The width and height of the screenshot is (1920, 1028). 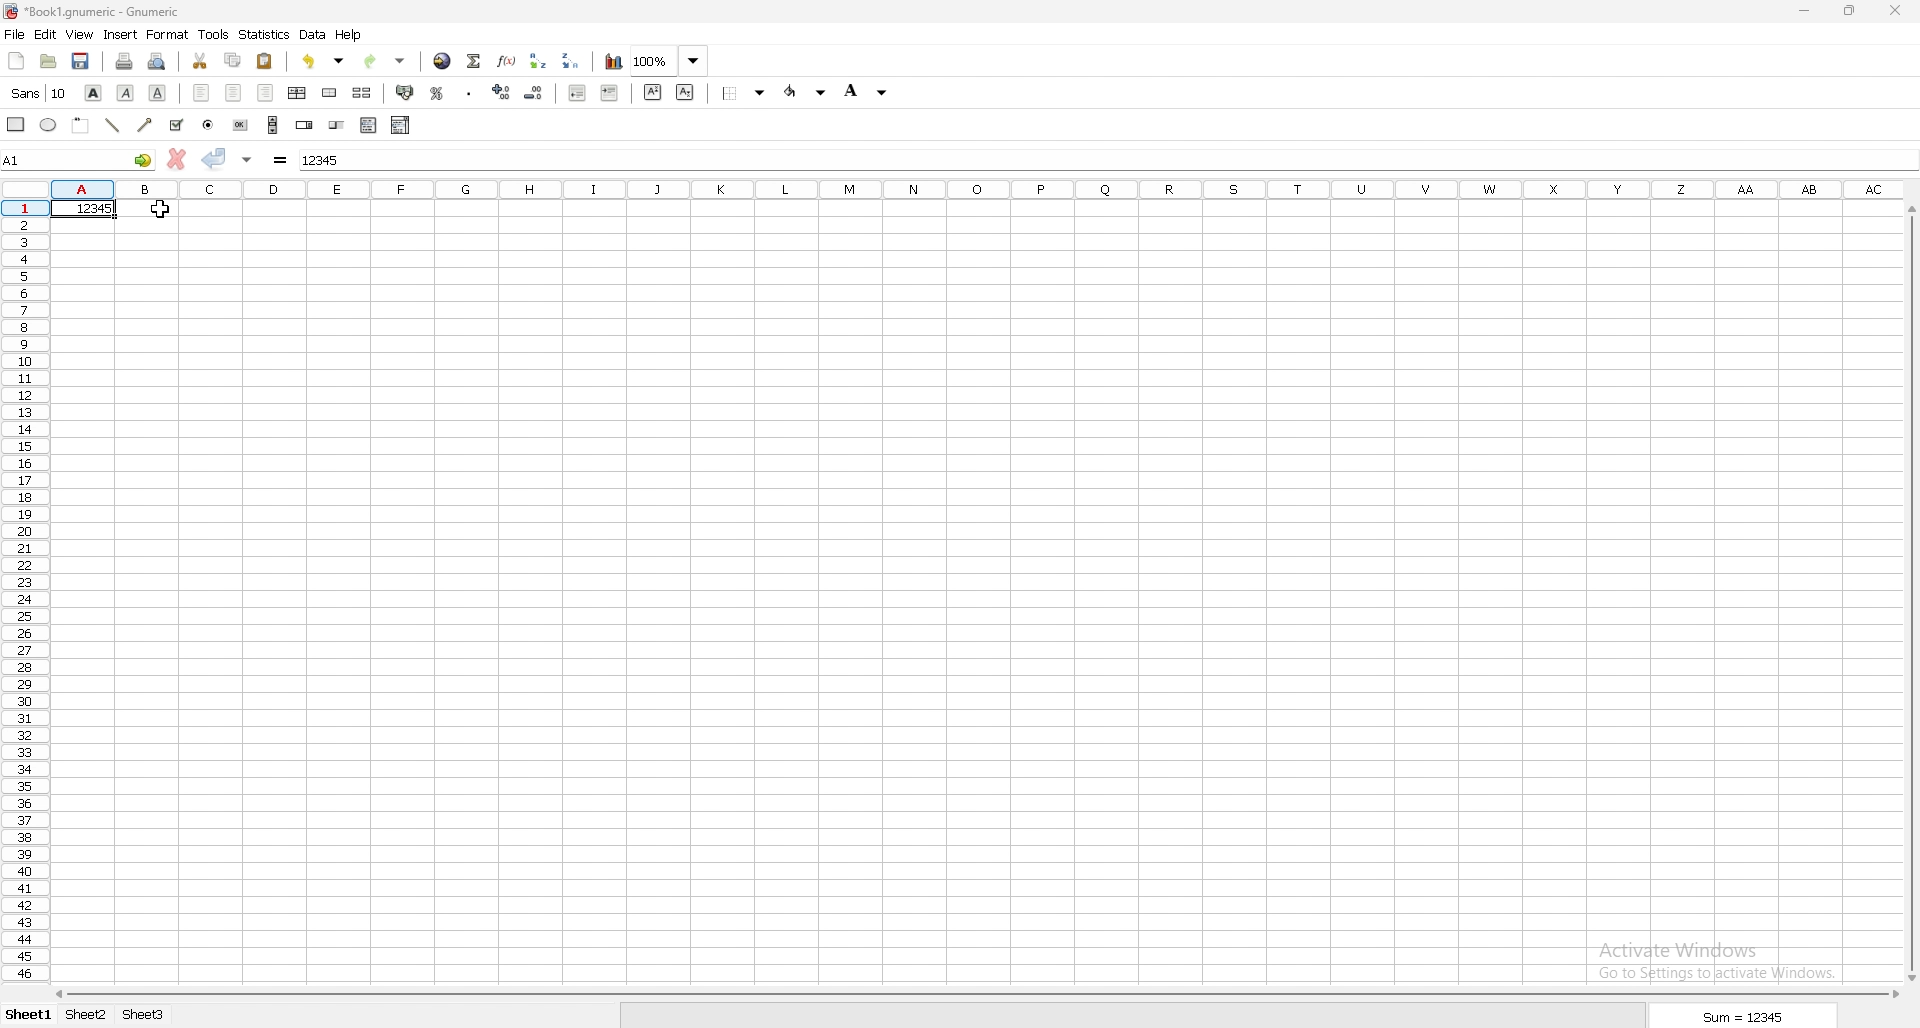 What do you see at coordinates (204, 92) in the screenshot?
I see `align left` at bounding box center [204, 92].